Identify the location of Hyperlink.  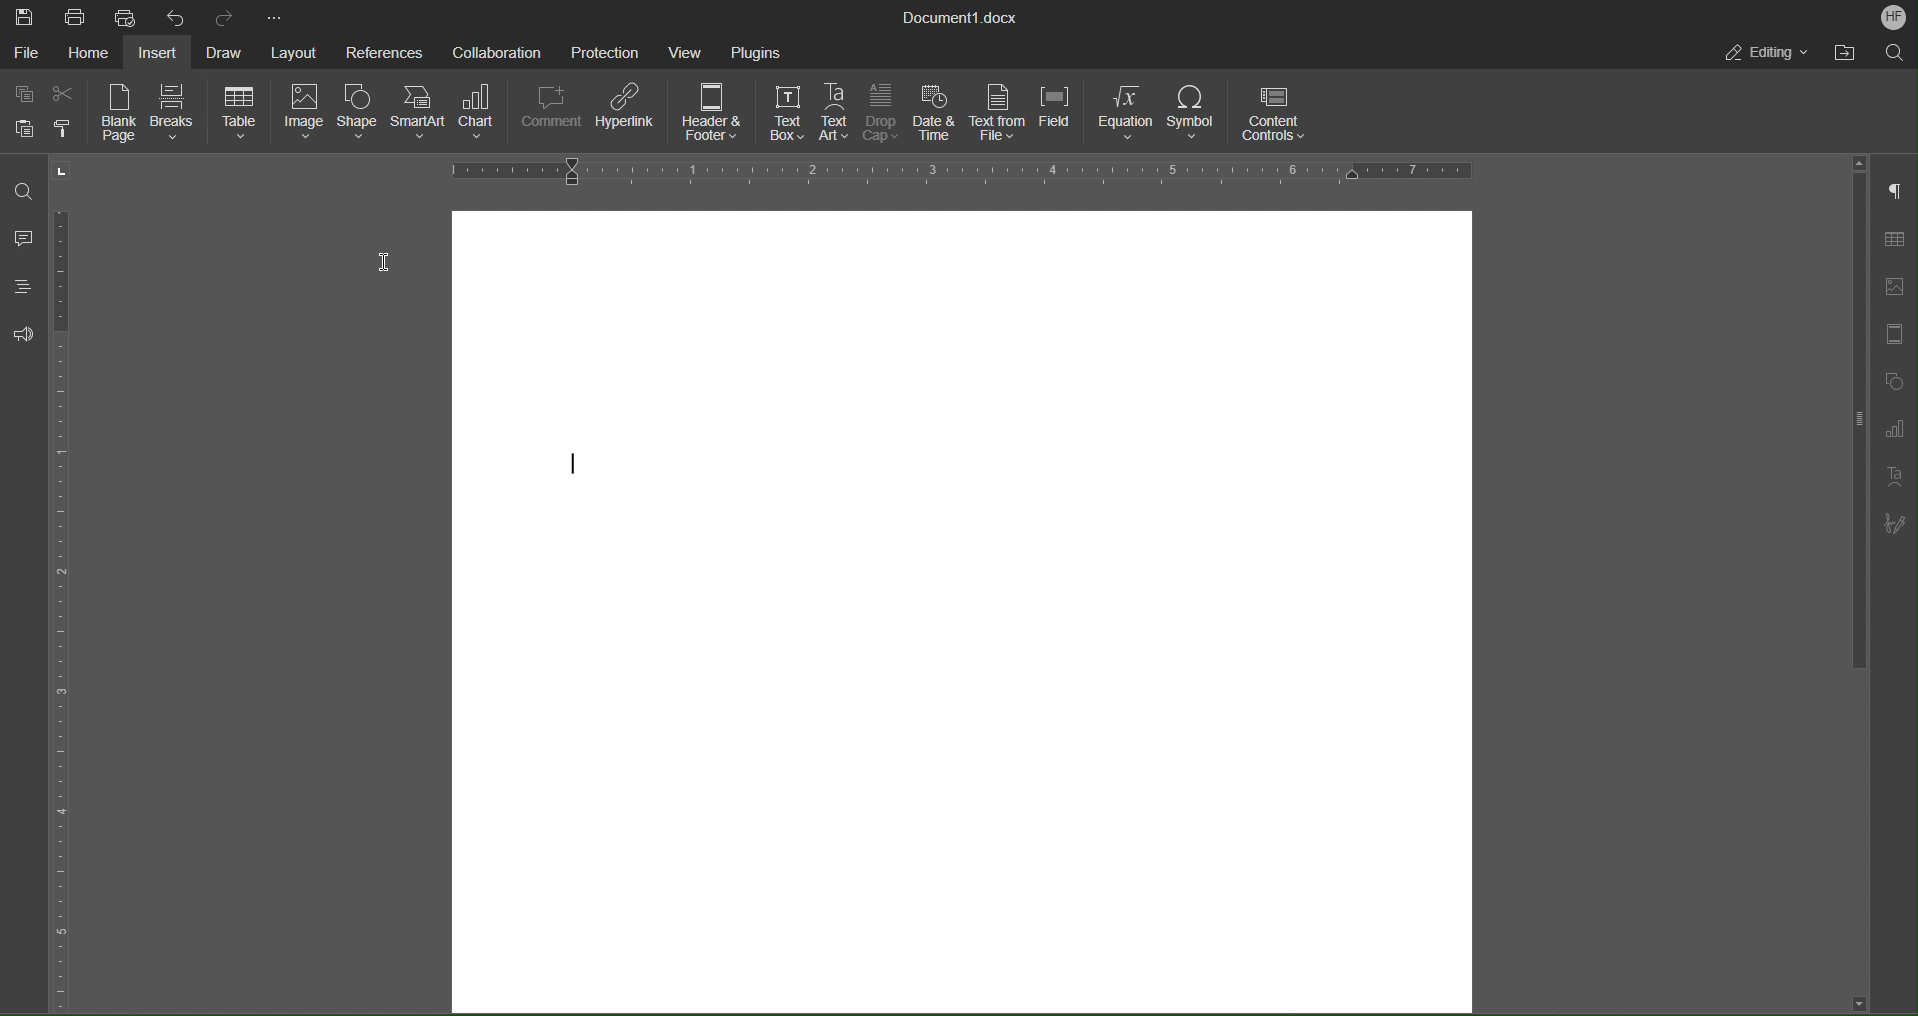
(631, 115).